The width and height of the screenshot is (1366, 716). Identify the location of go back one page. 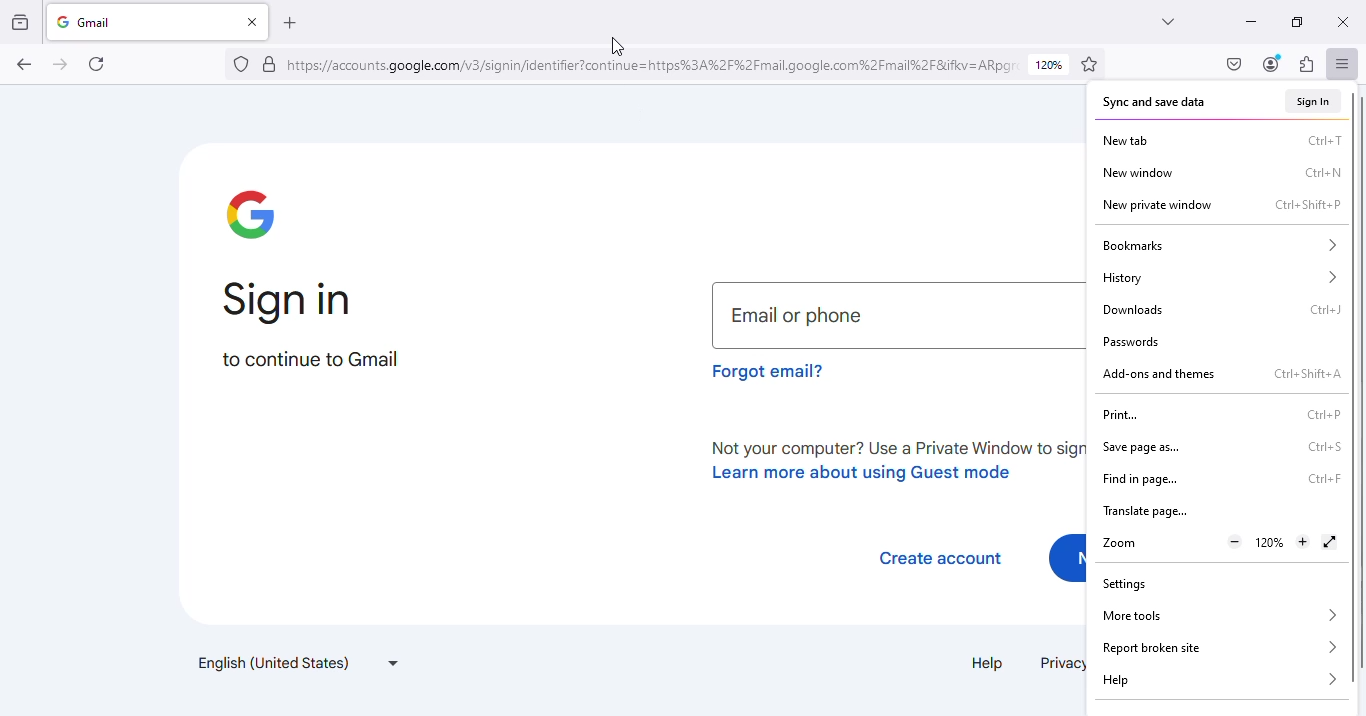
(25, 64).